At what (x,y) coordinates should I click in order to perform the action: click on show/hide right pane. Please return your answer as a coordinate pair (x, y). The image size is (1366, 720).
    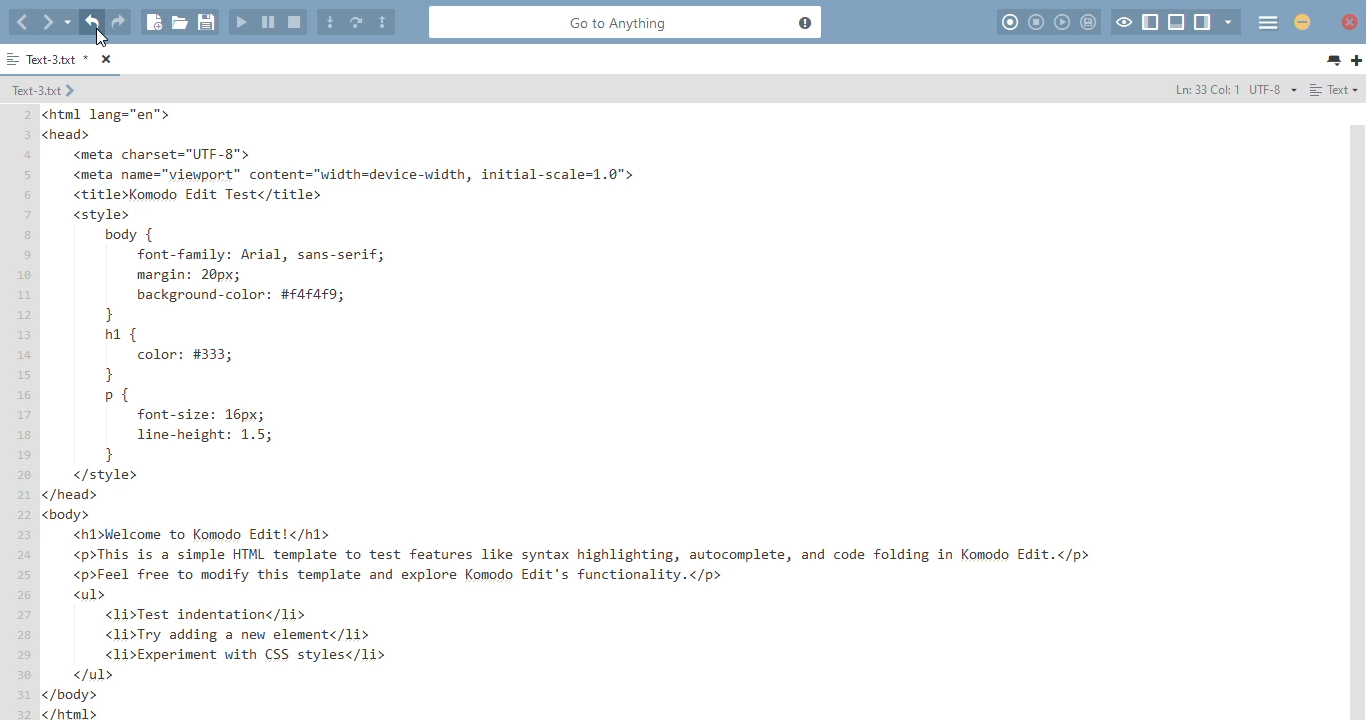
    Looking at the image, I should click on (1203, 22).